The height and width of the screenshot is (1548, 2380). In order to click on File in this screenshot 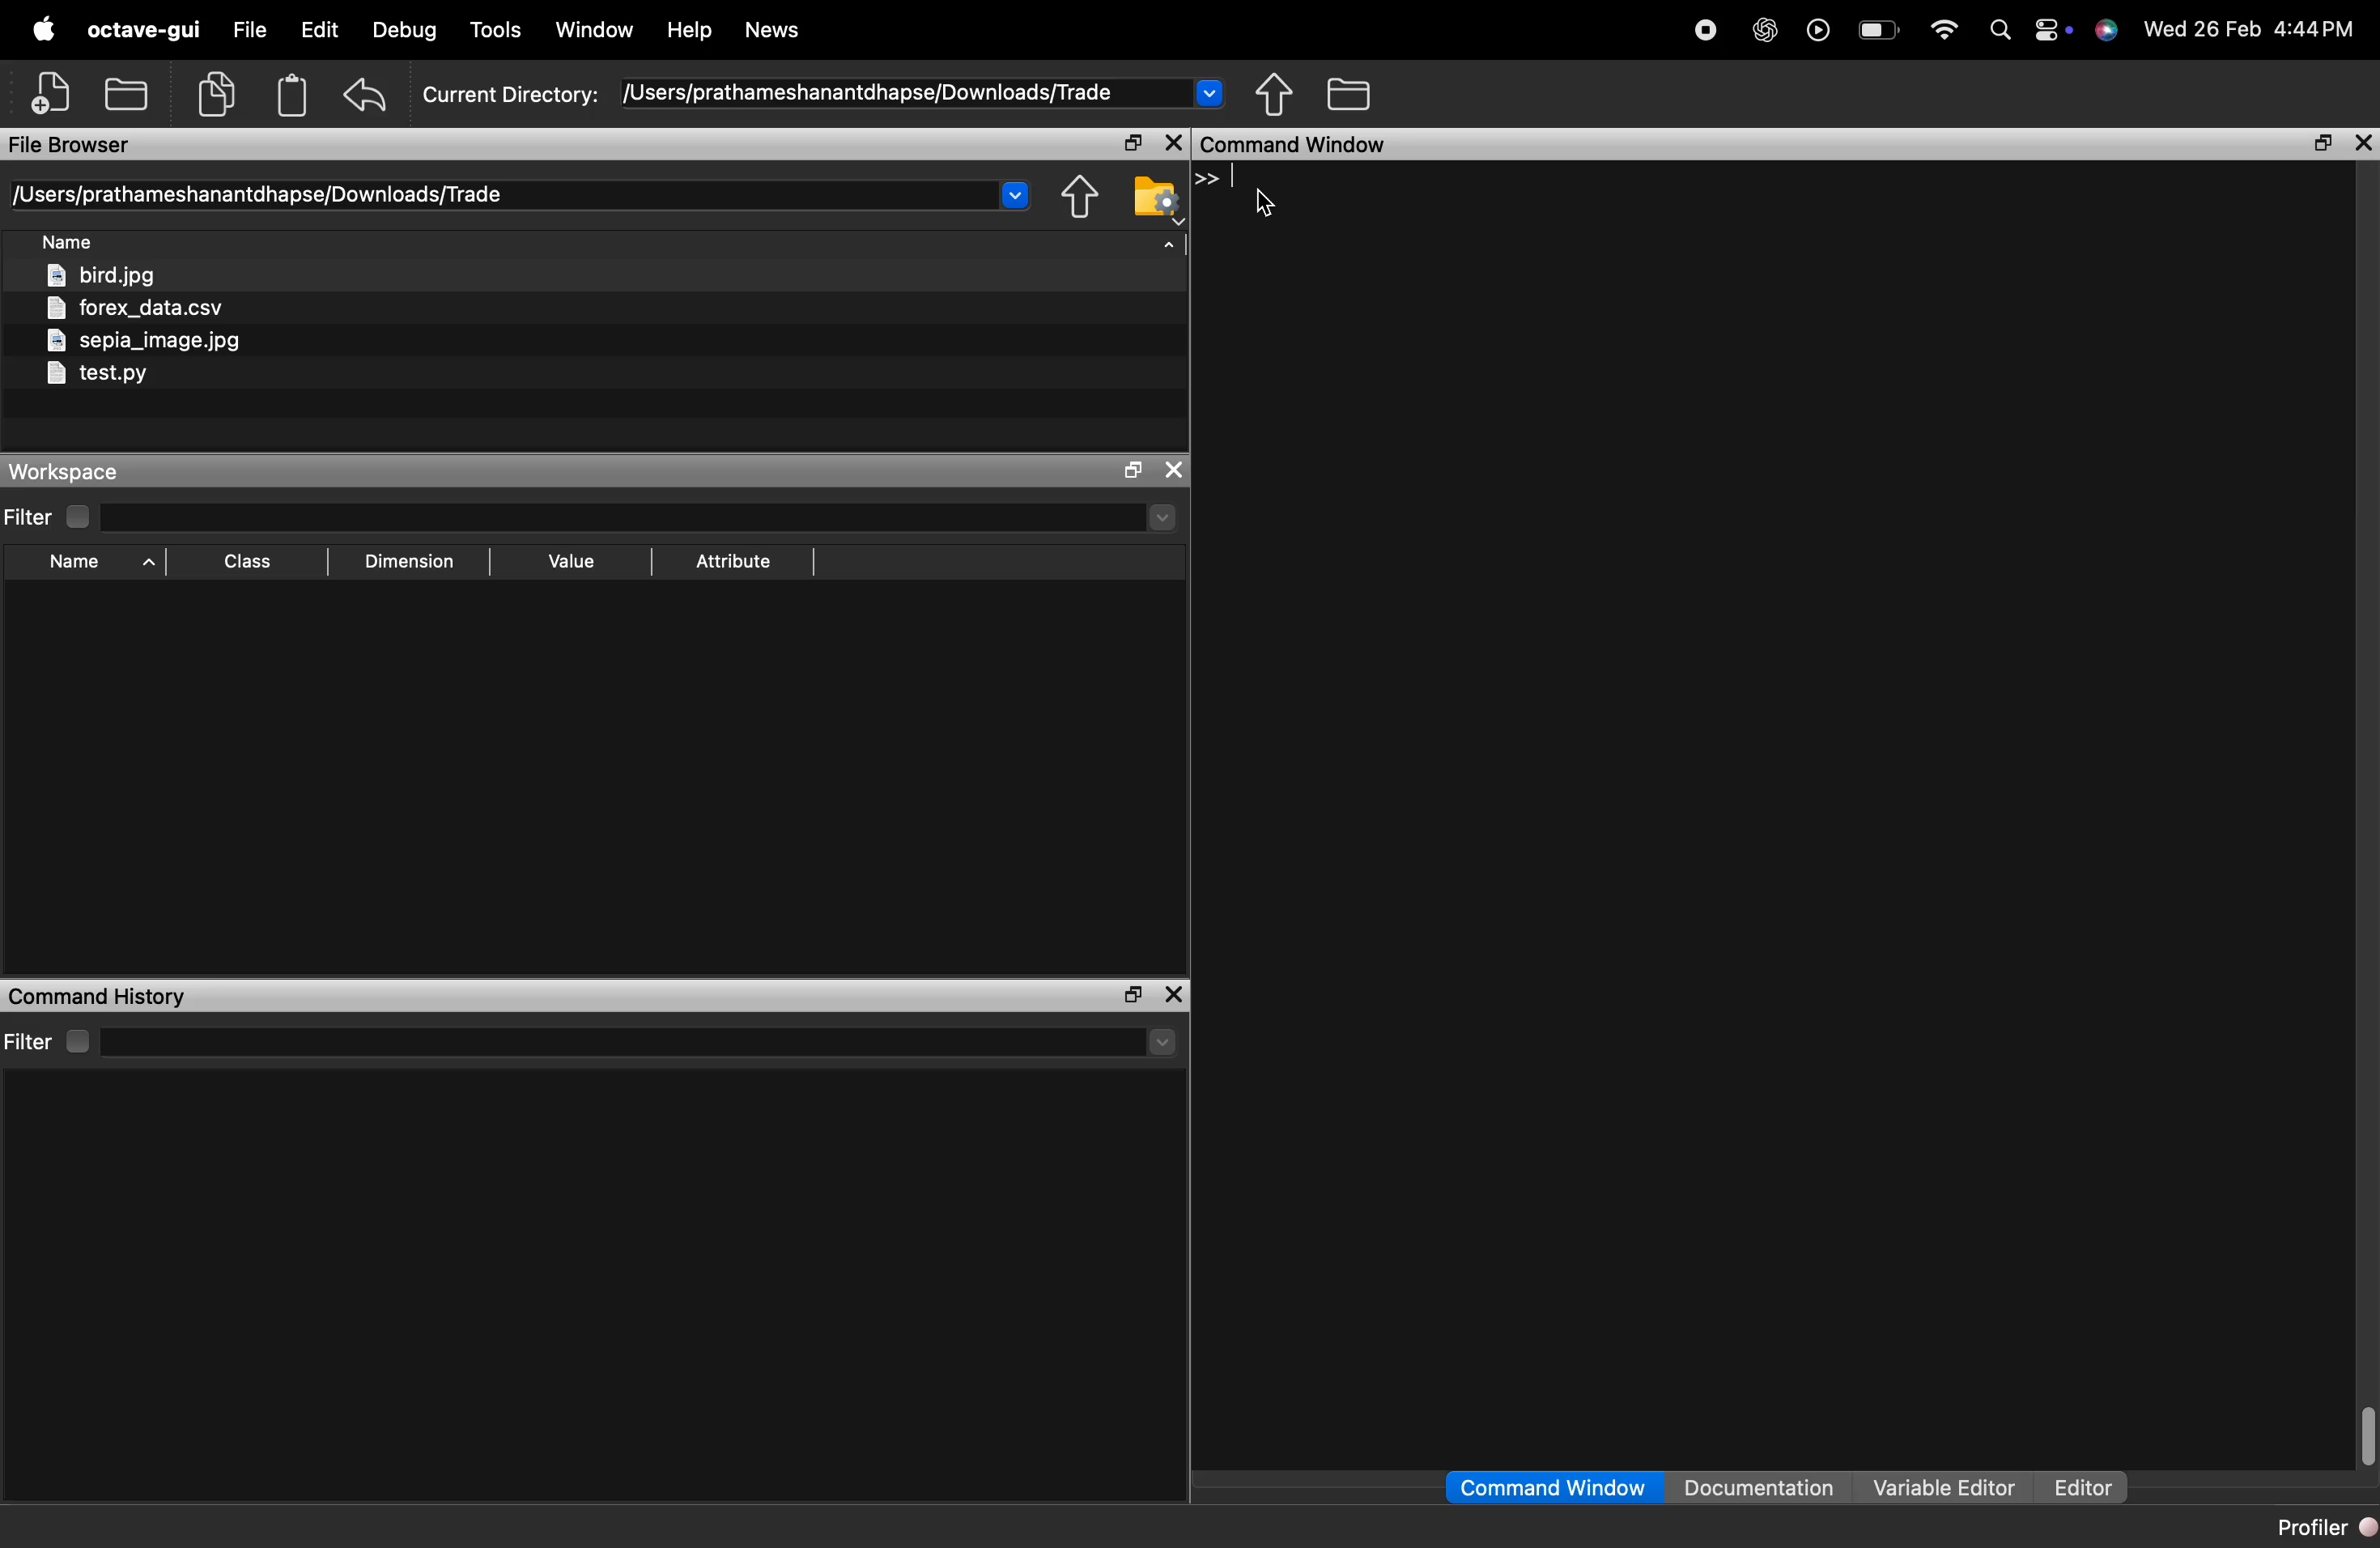, I will do `click(252, 29)`.